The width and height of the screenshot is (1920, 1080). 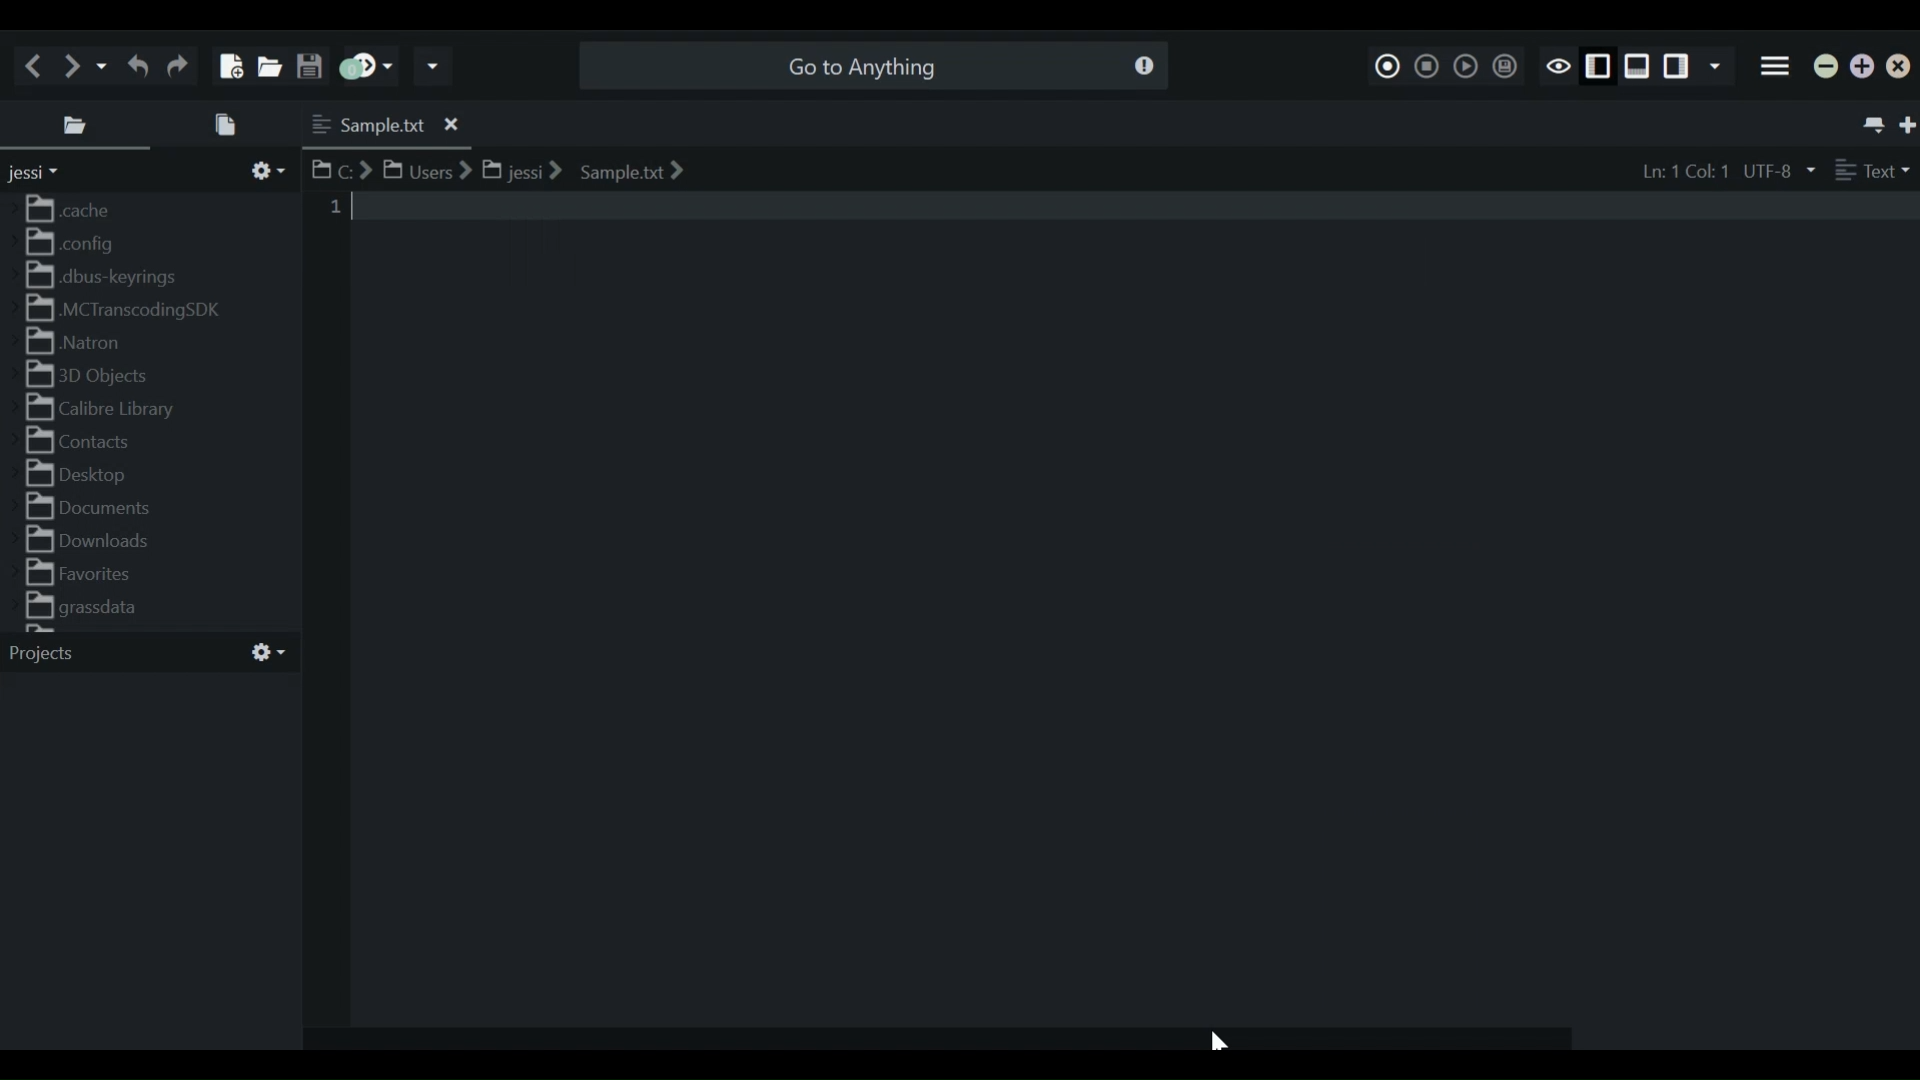 What do you see at coordinates (45, 174) in the screenshot?
I see `Parent Folder` at bounding box center [45, 174].